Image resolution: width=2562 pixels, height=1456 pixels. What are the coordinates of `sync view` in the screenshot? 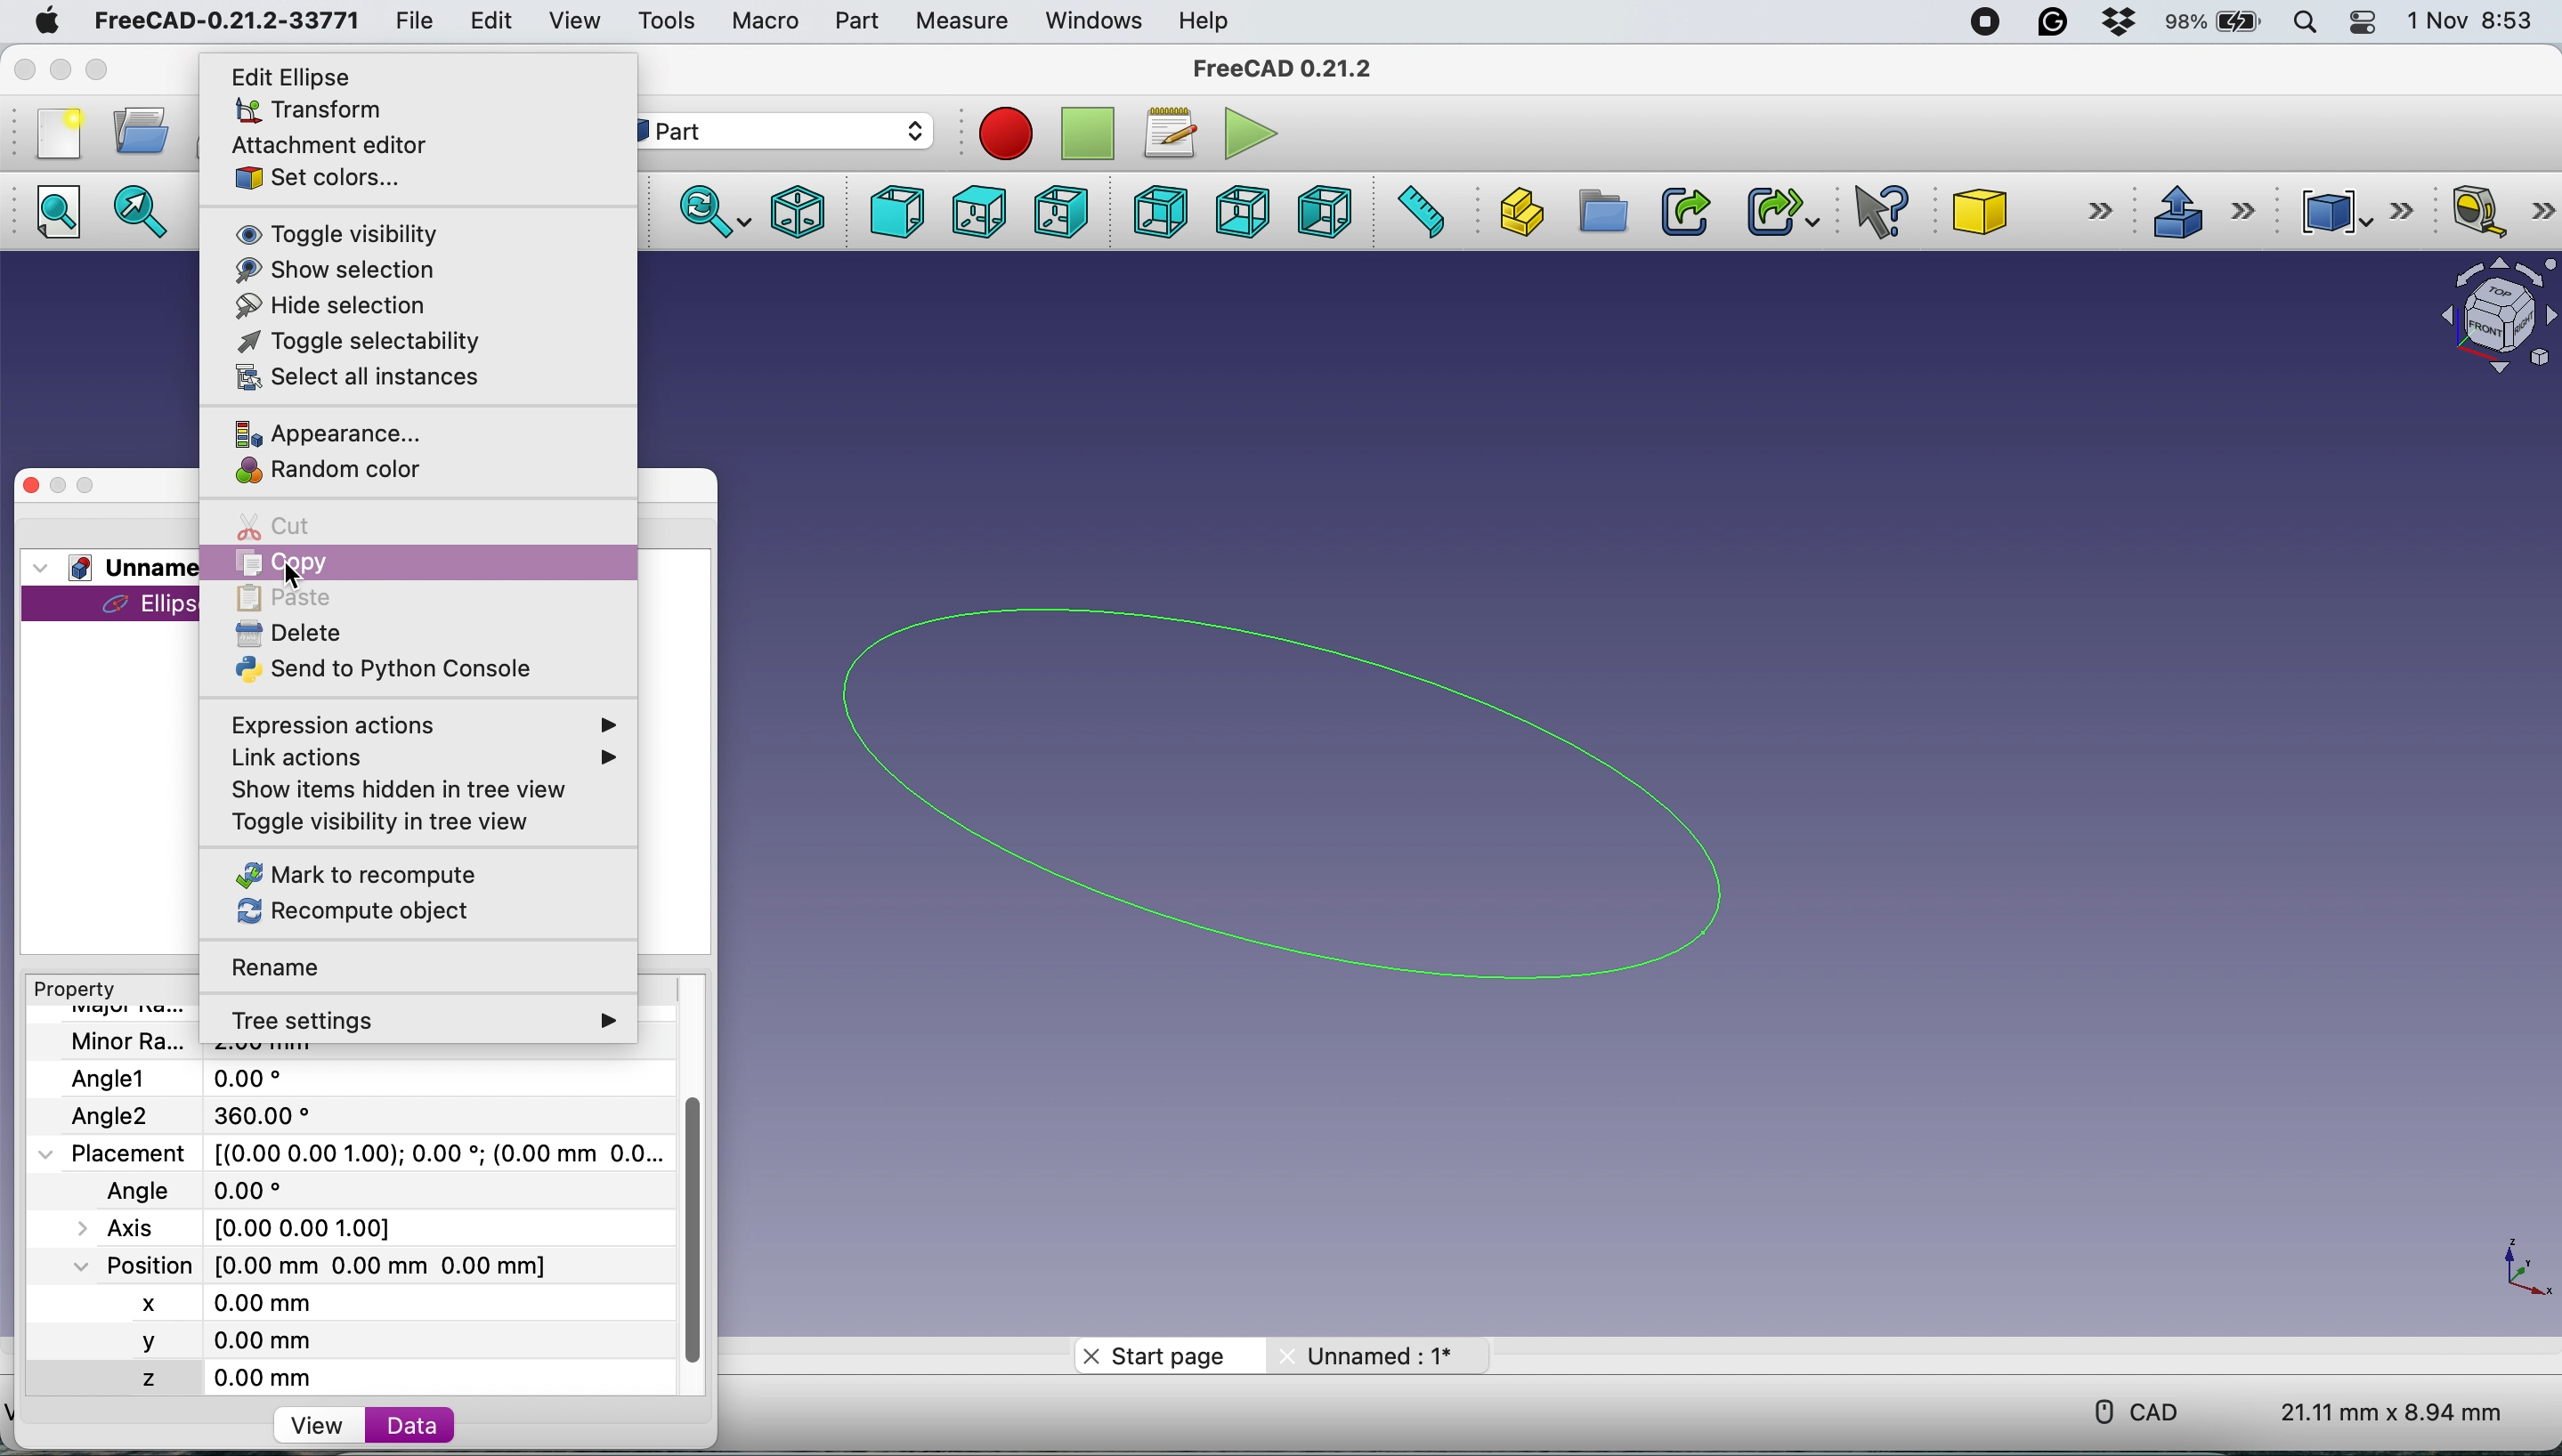 It's located at (715, 212).